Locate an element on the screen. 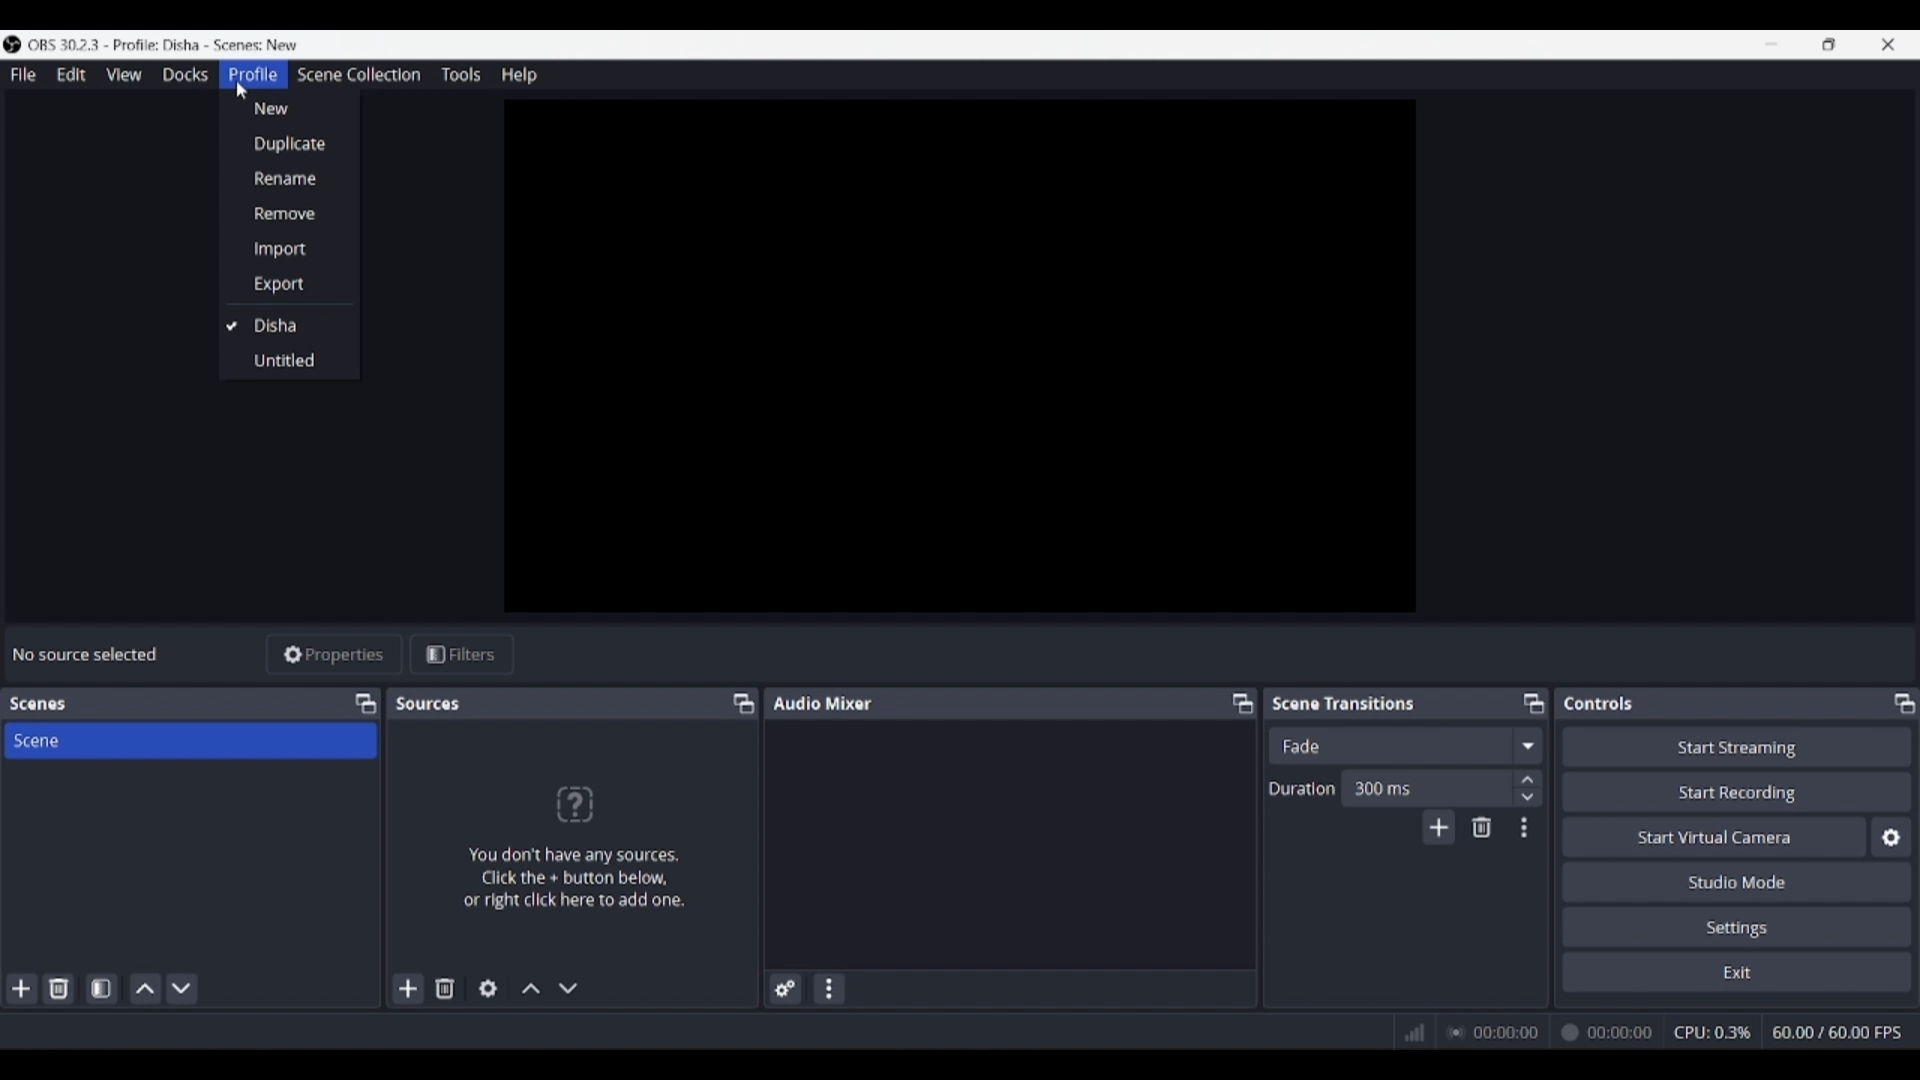 The height and width of the screenshot is (1080, 1920). Start virtual camera is located at coordinates (1714, 836).